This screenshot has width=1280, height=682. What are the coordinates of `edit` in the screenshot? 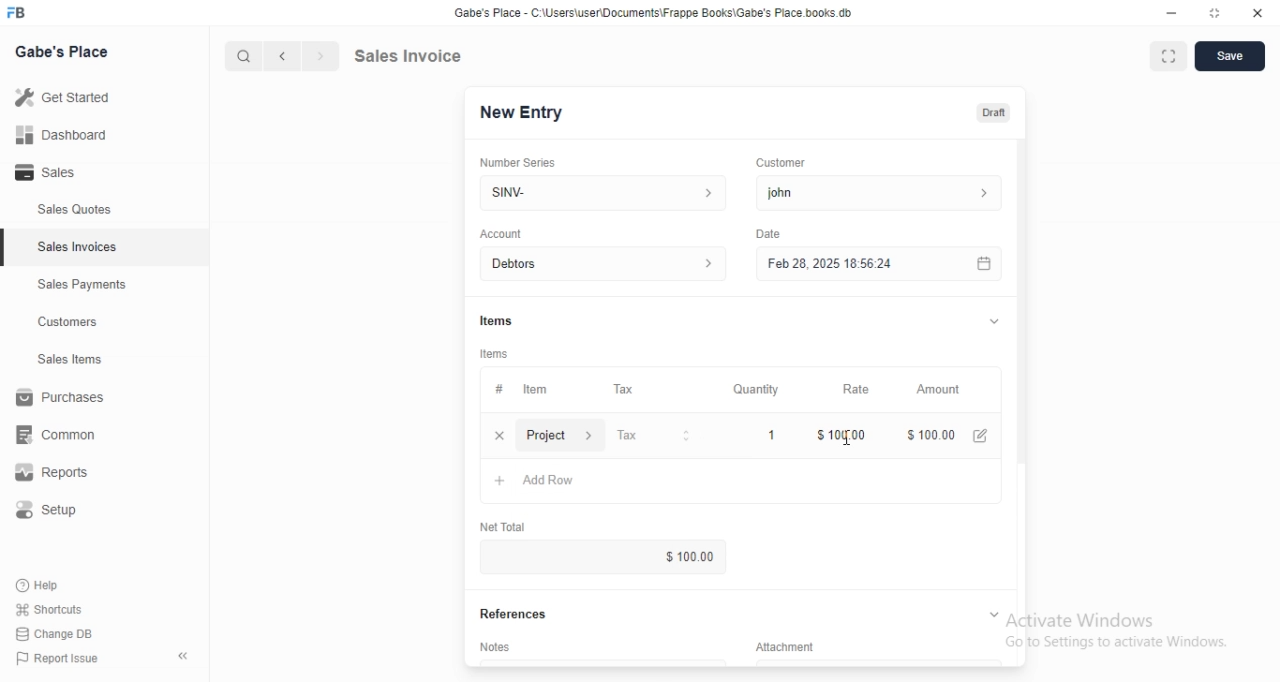 It's located at (983, 435).